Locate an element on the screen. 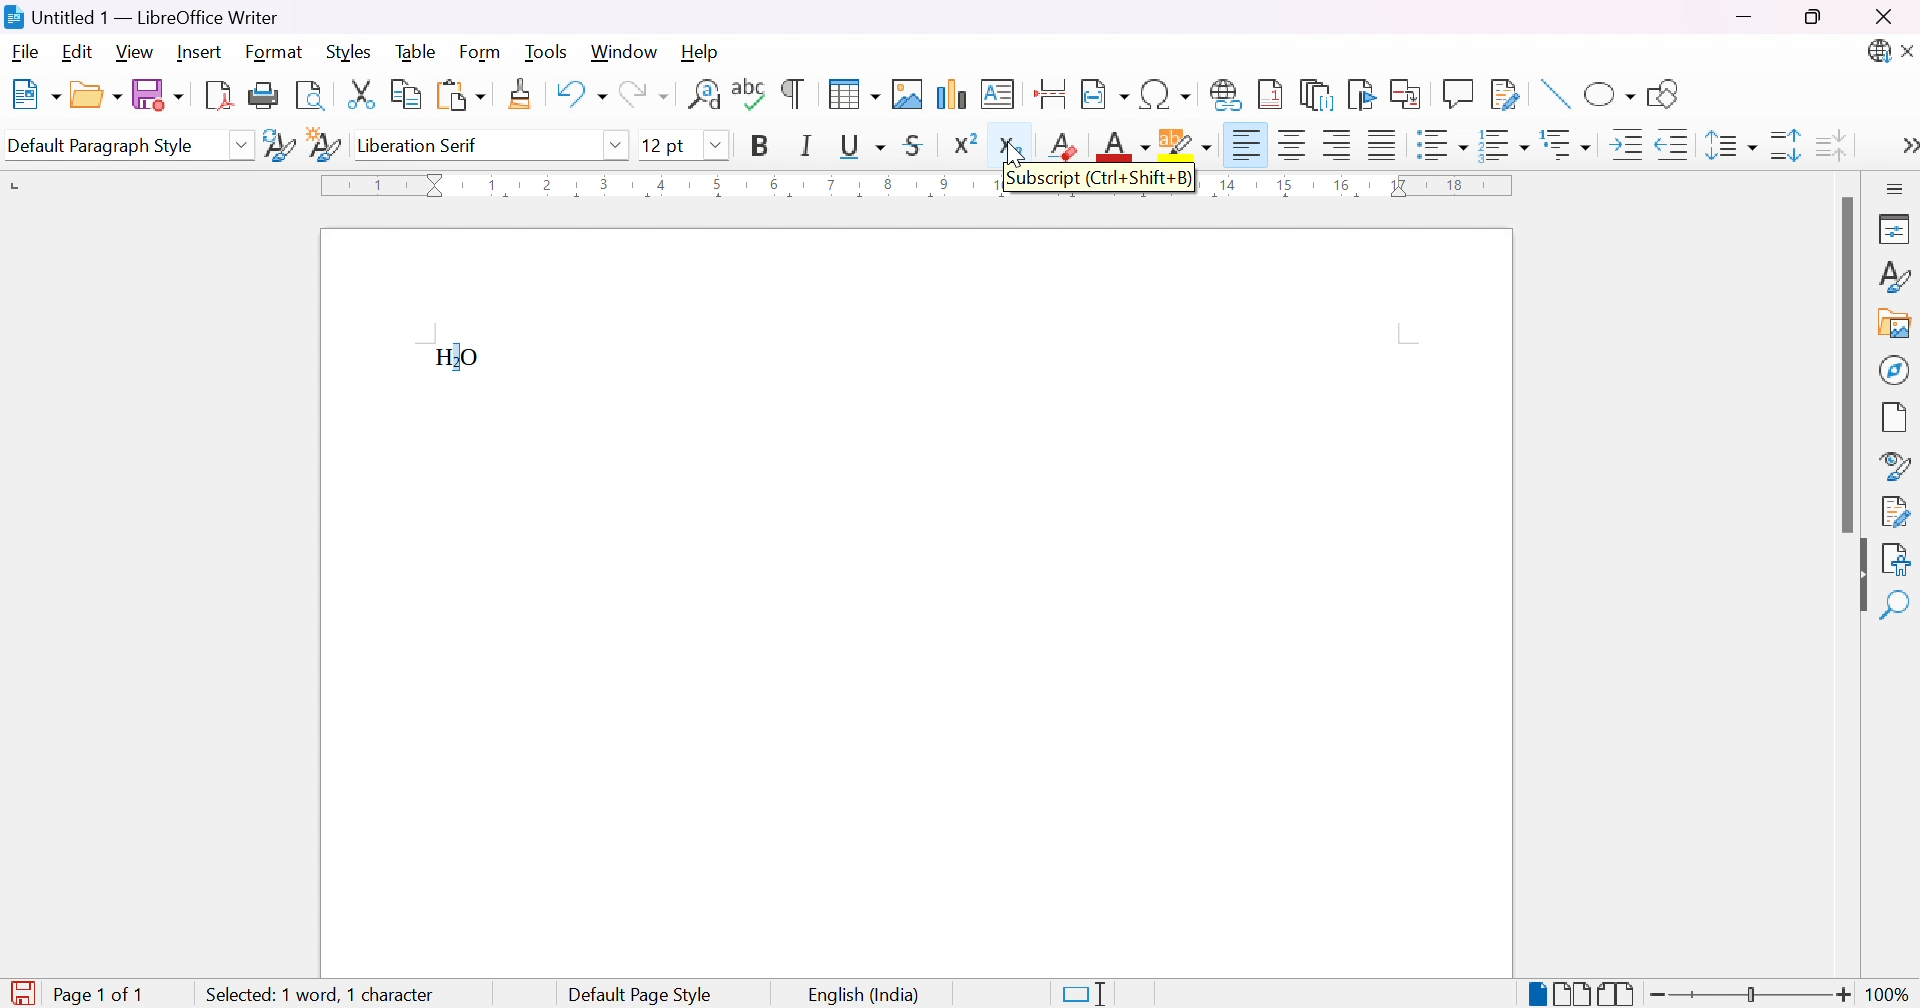  Drop down is located at coordinates (616, 143).